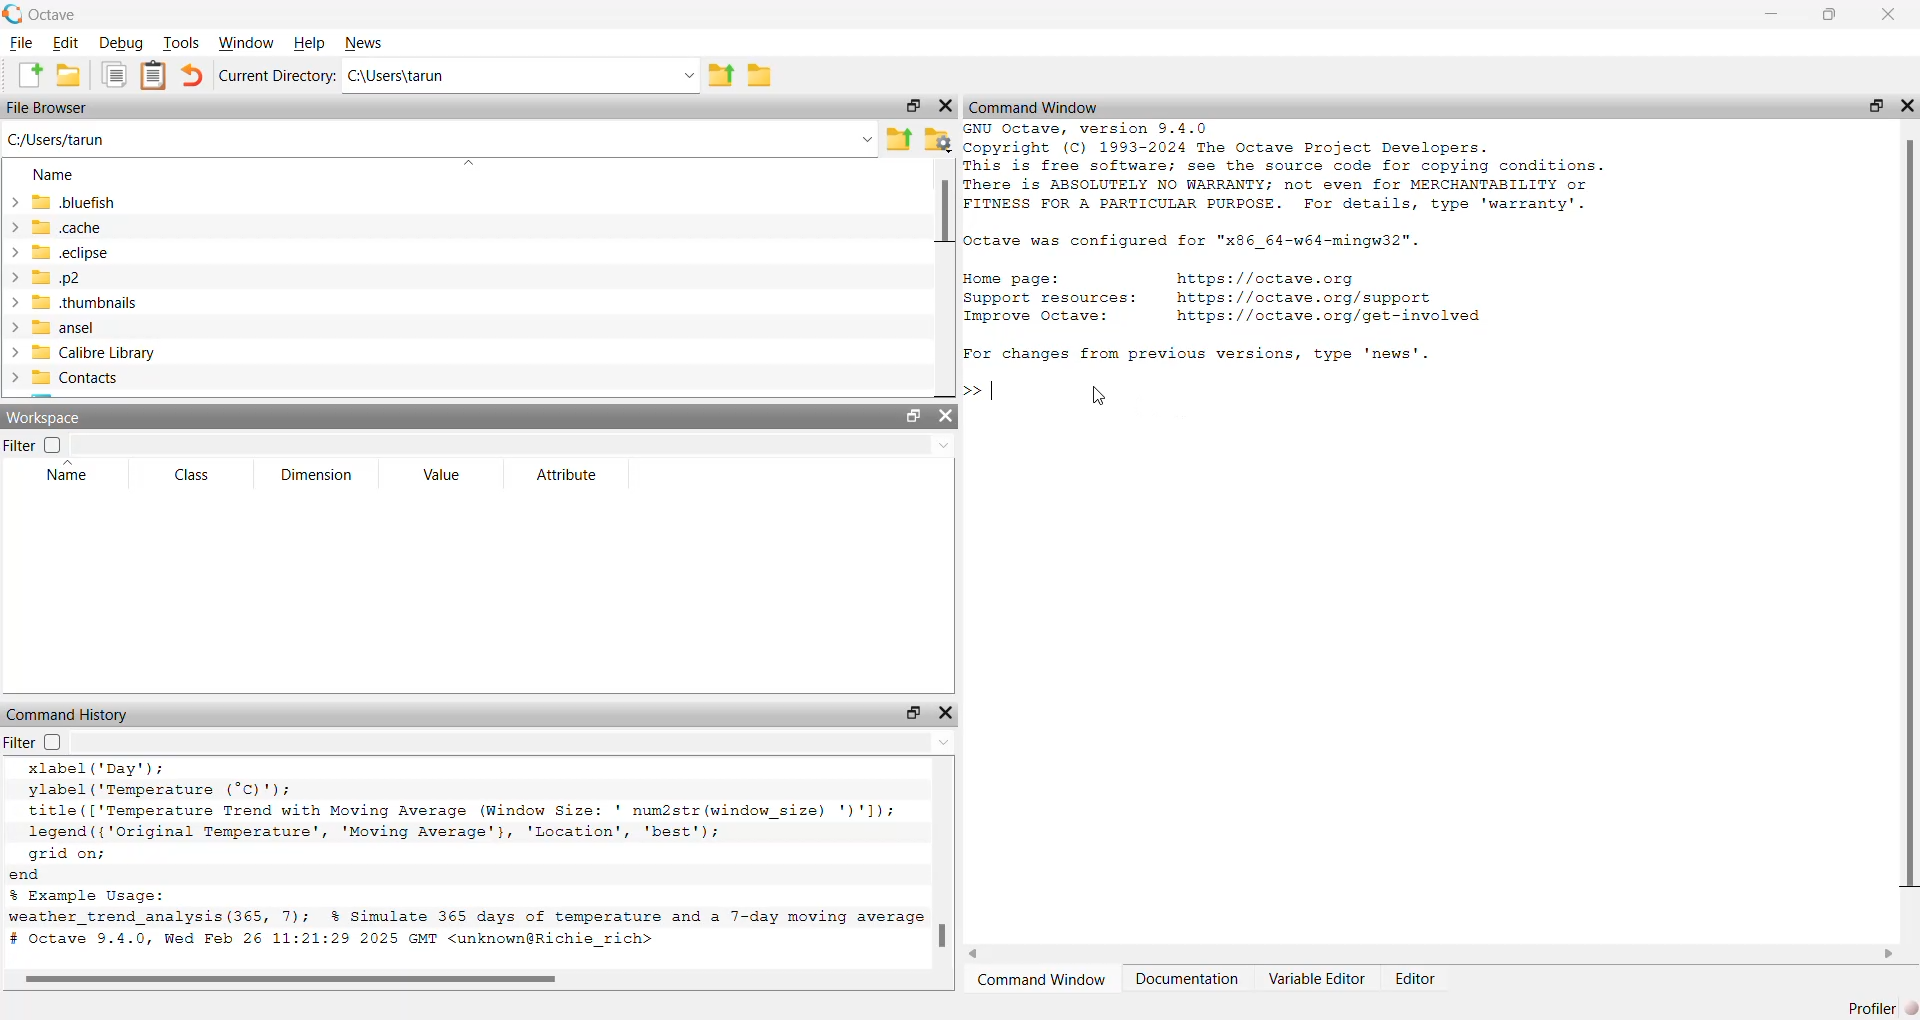 The image size is (1920, 1020). I want to click on add, so click(23, 74).